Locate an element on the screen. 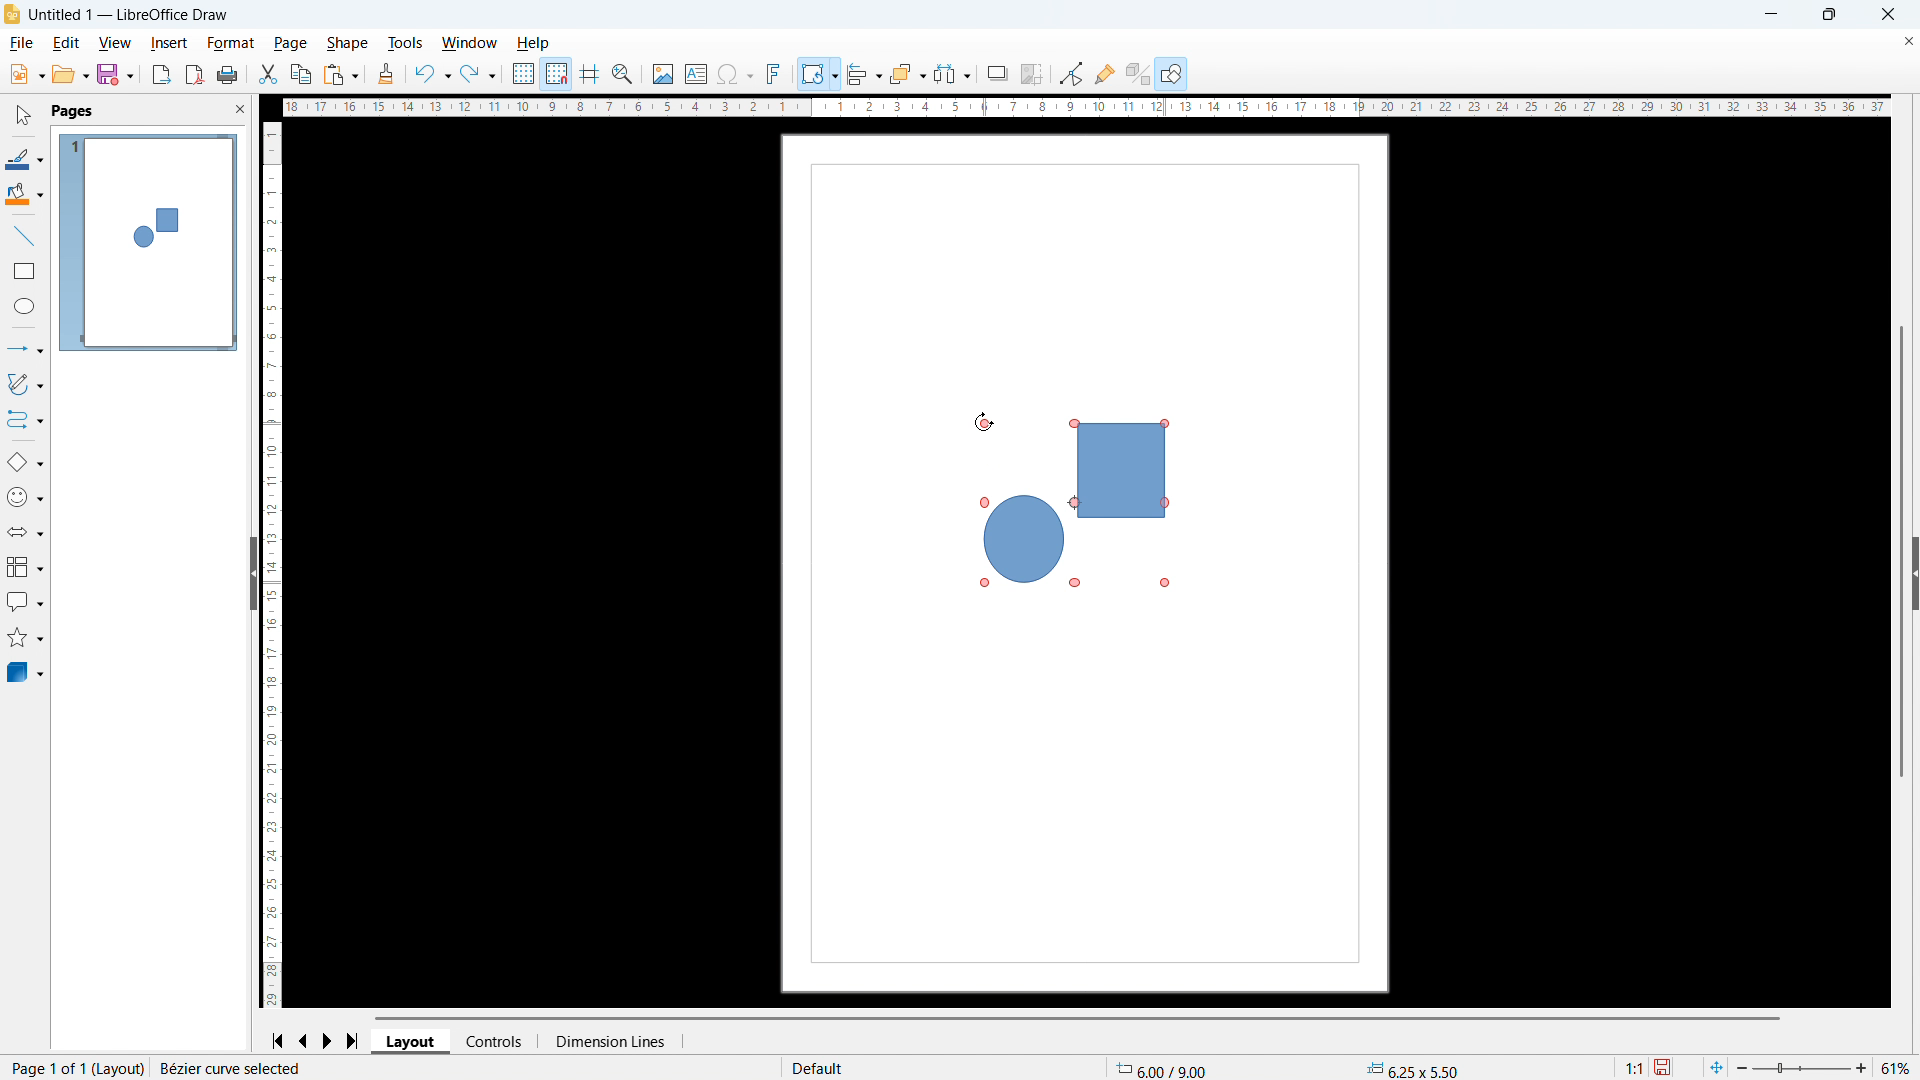 The image size is (1920, 1080). Layout  is located at coordinates (411, 1042).